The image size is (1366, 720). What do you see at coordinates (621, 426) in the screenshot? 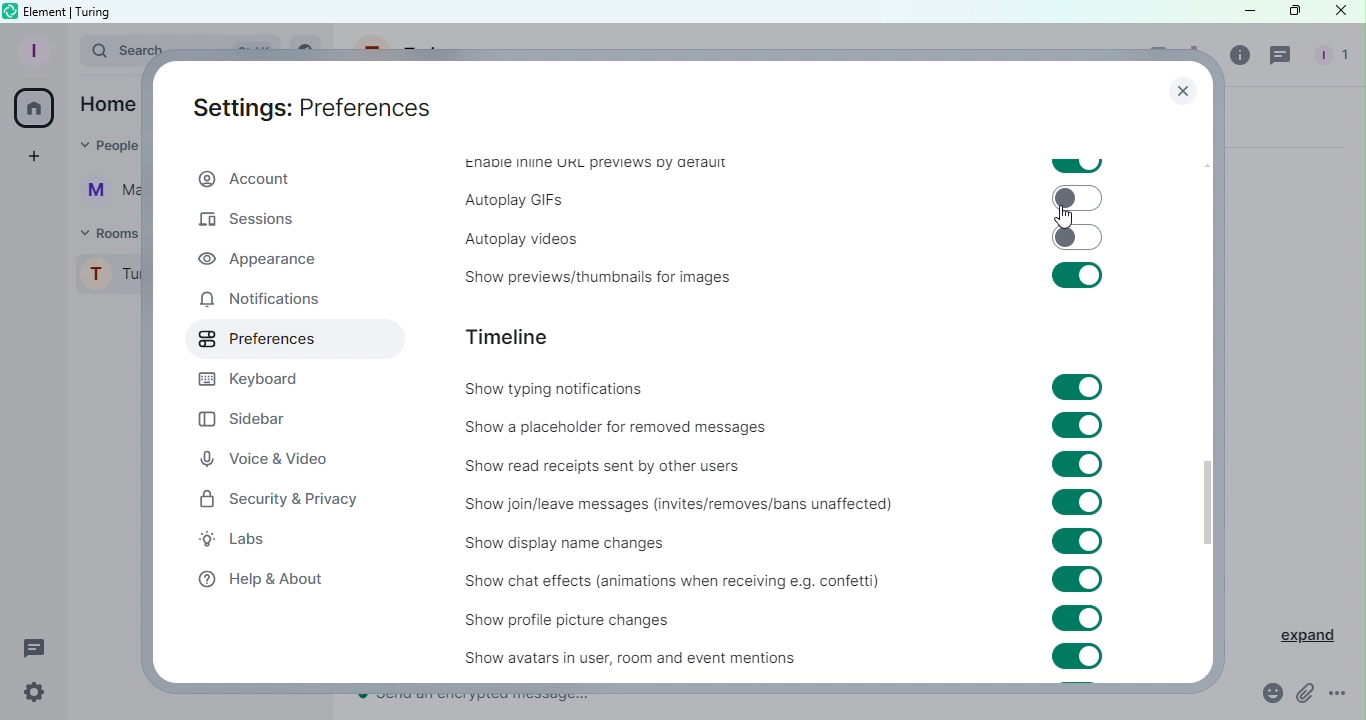
I see `SHow a placeholder for removed messages` at bounding box center [621, 426].